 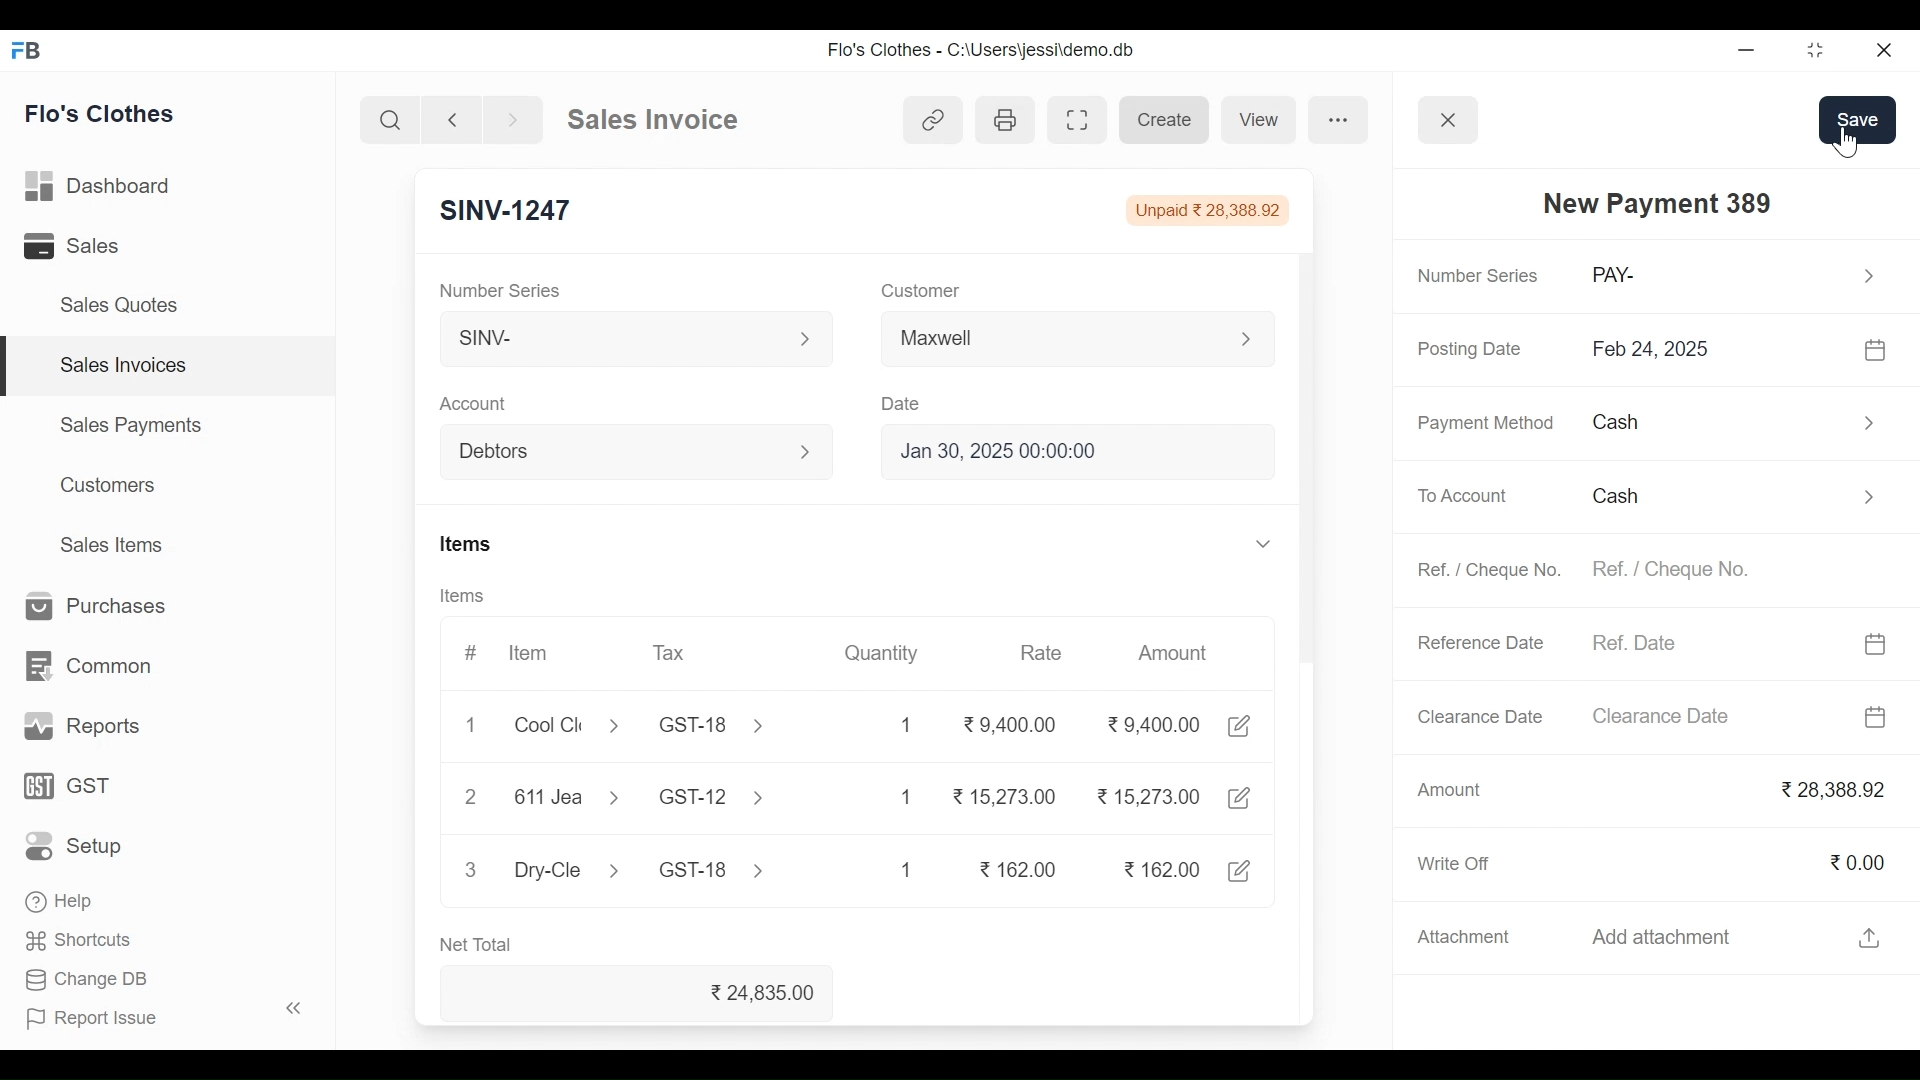 What do you see at coordinates (1740, 347) in the screenshot?
I see `Feb 24, 2025` at bounding box center [1740, 347].